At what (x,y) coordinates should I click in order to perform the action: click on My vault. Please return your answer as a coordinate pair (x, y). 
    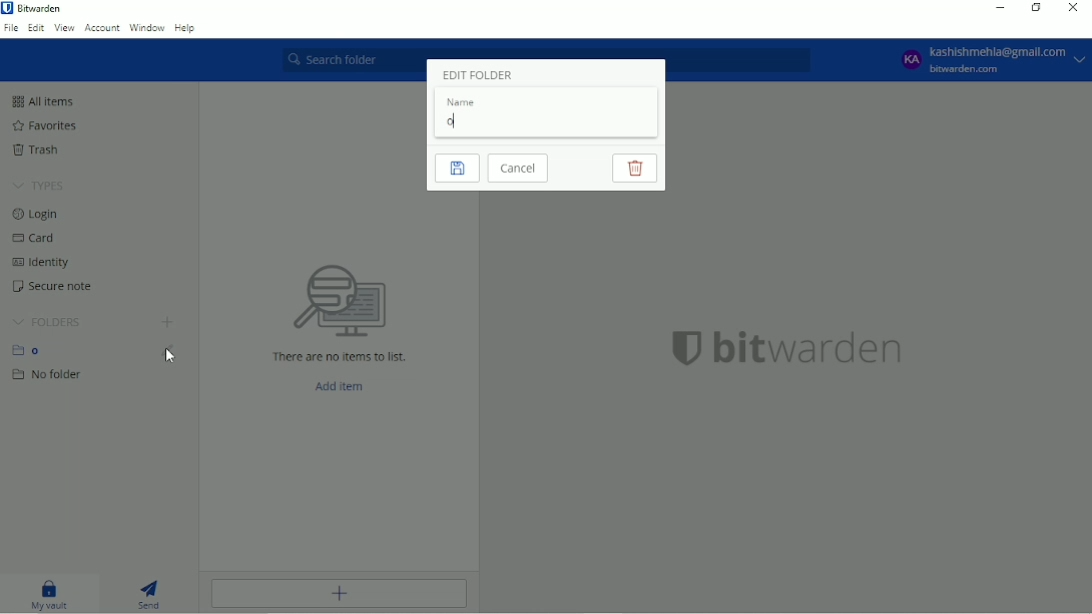
    Looking at the image, I should click on (51, 596).